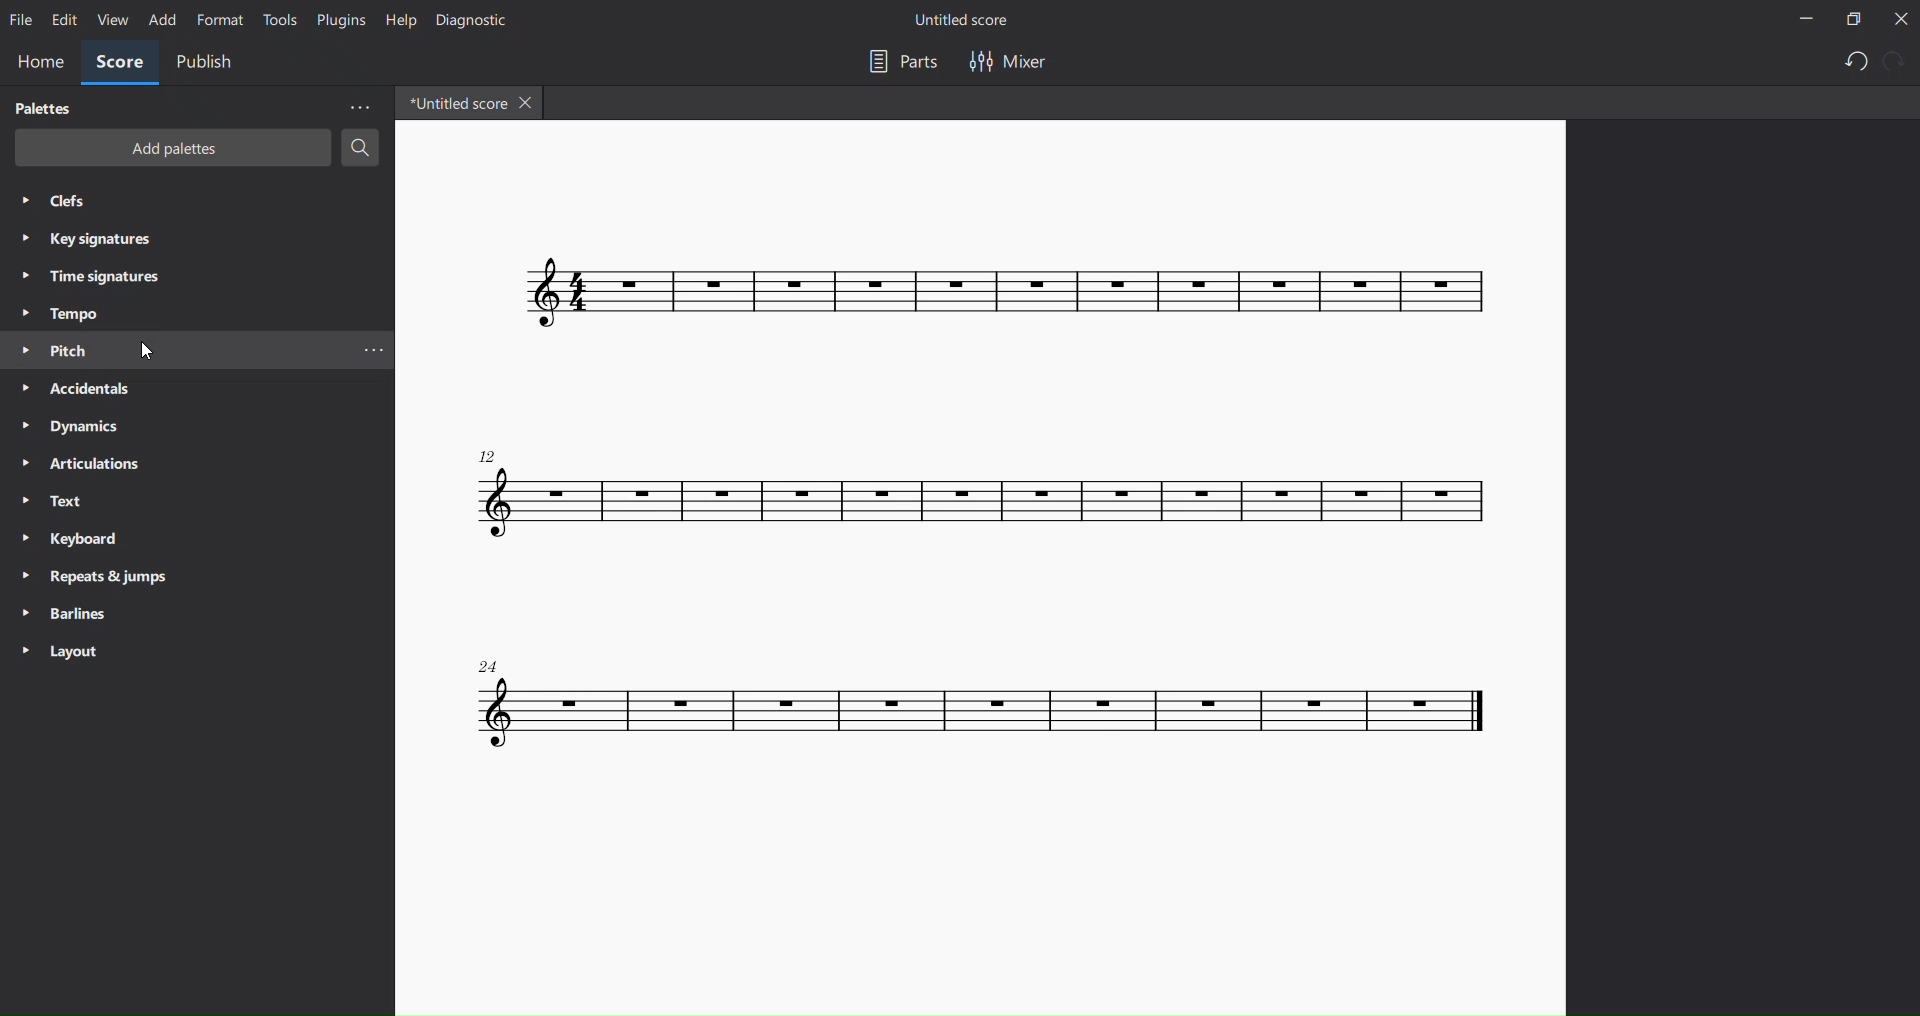 This screenshot has width=1920, height=1016. Describe the element at coordinates (23, 18) in the screenshot. I see `file` at that location.